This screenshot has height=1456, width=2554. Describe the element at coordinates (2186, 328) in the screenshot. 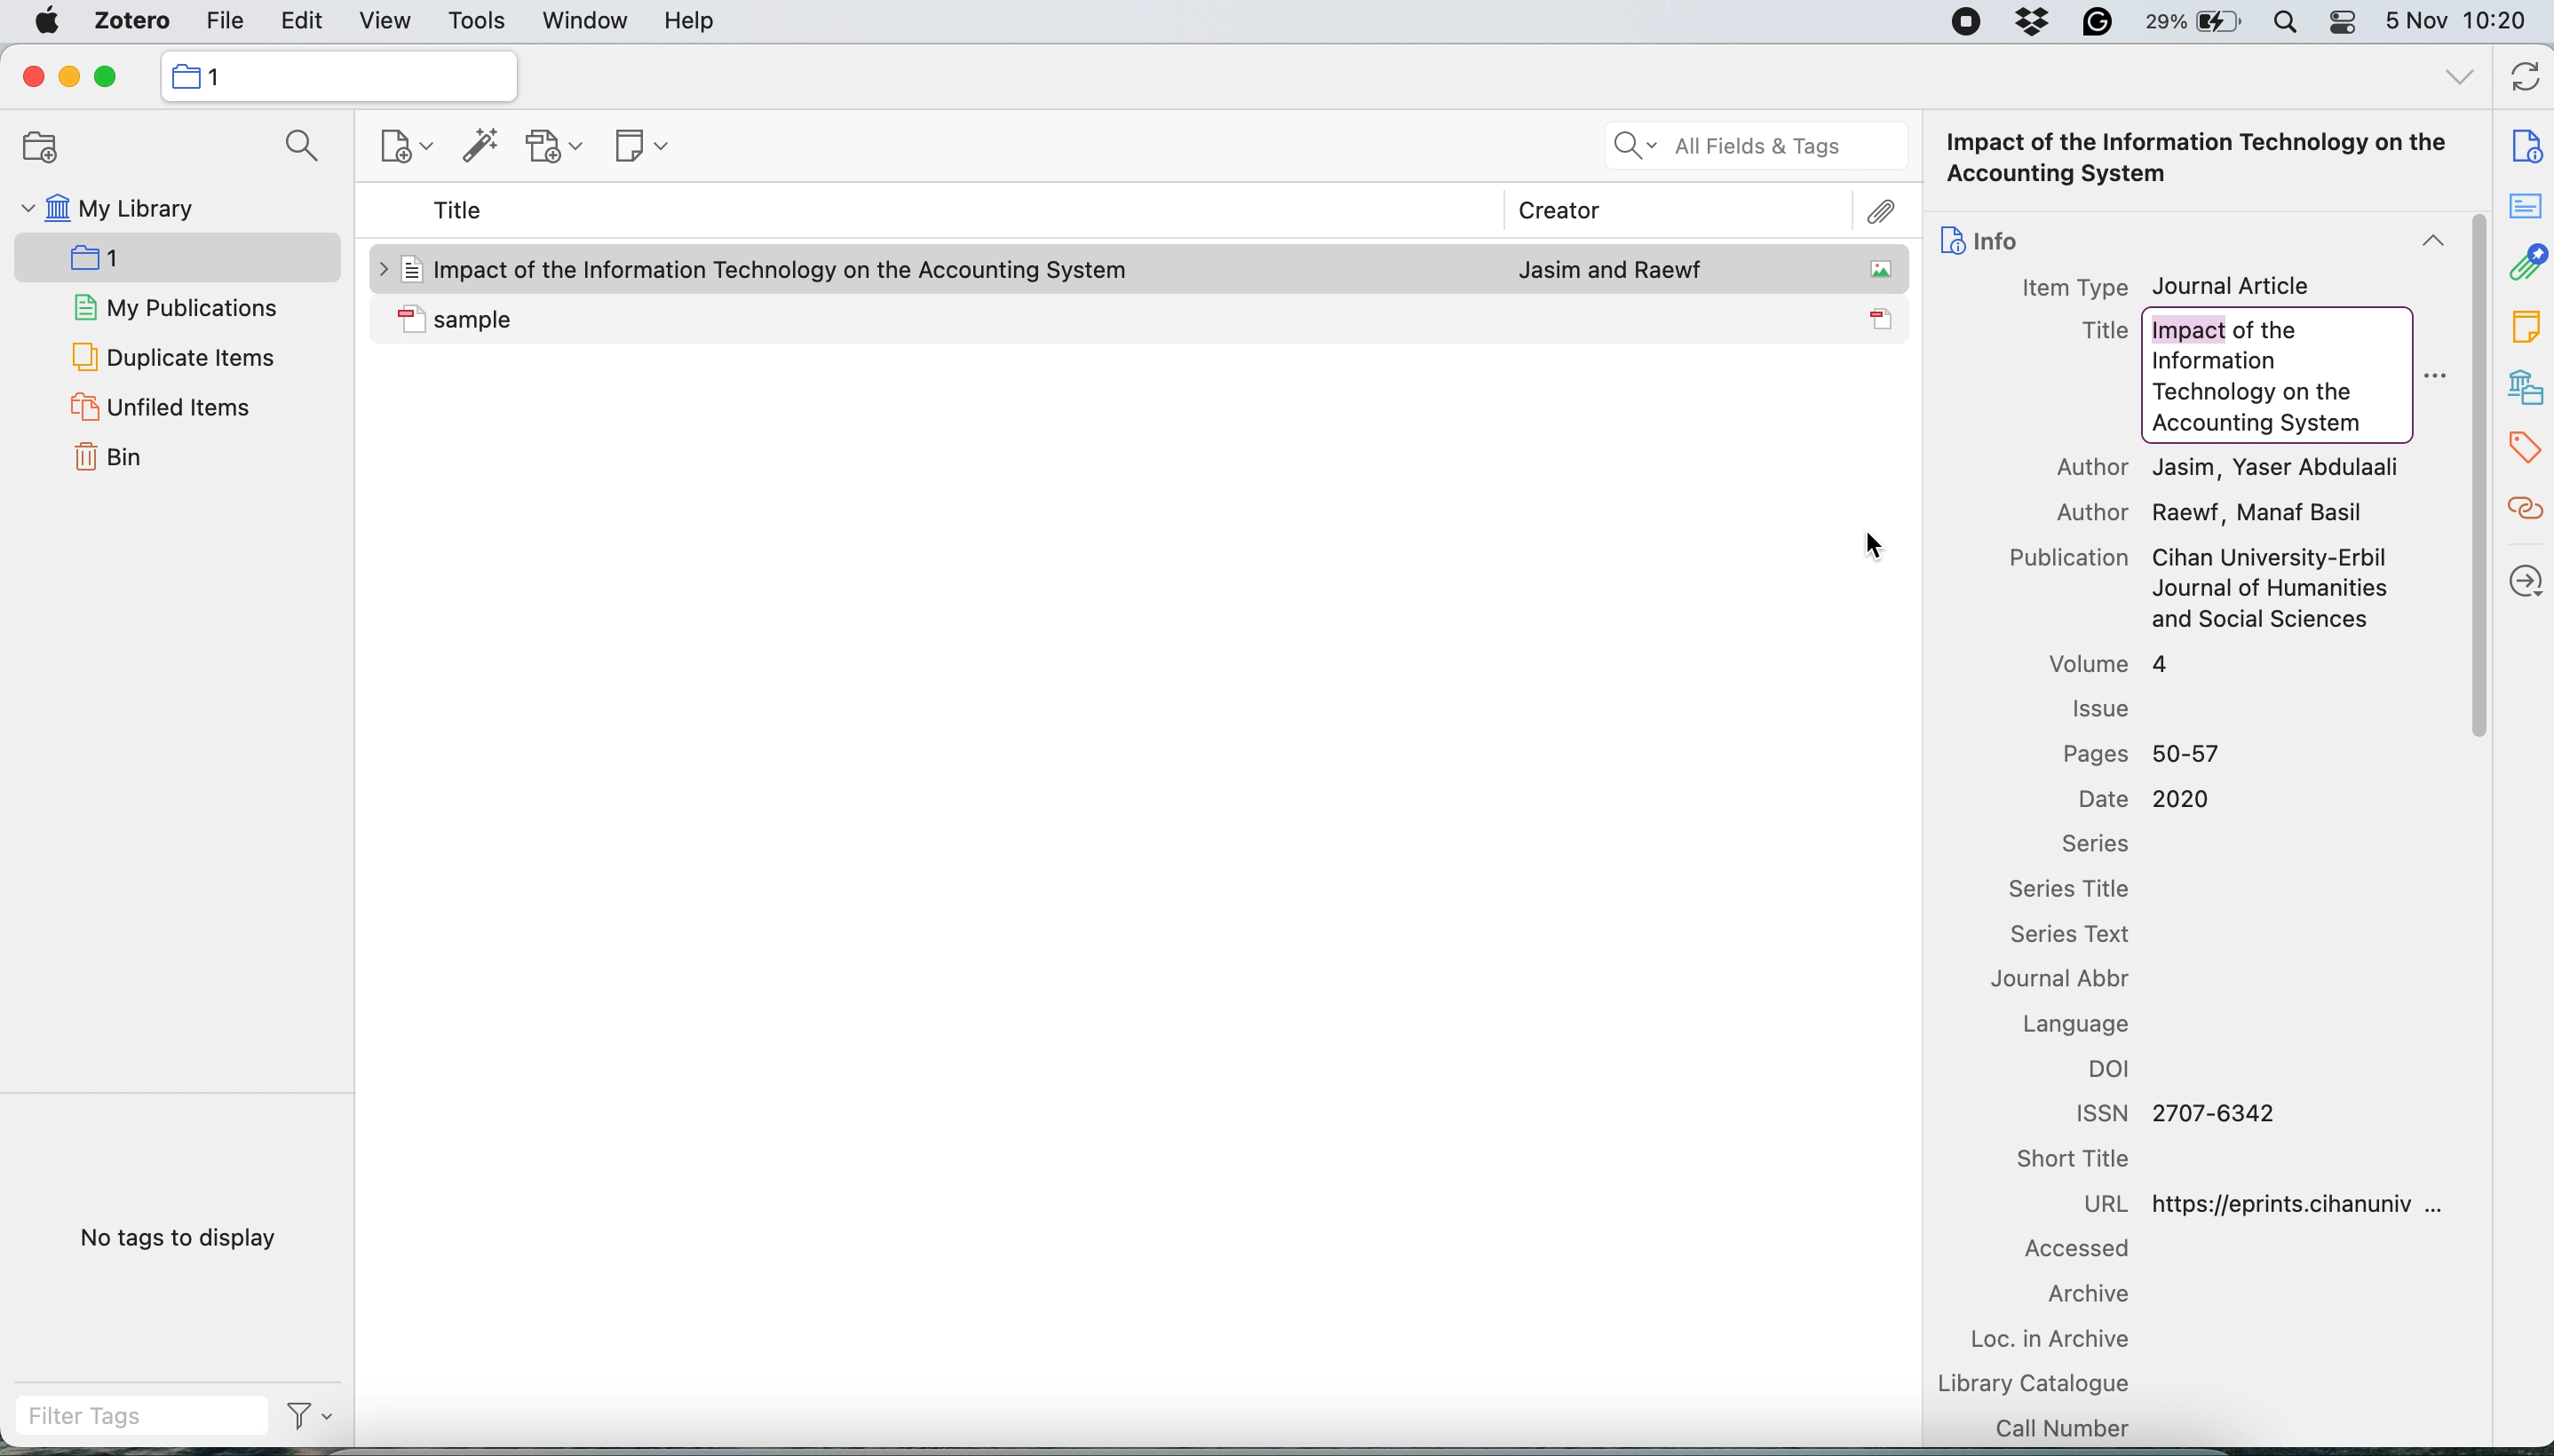

I see `highlight Impact word to change` at that location.